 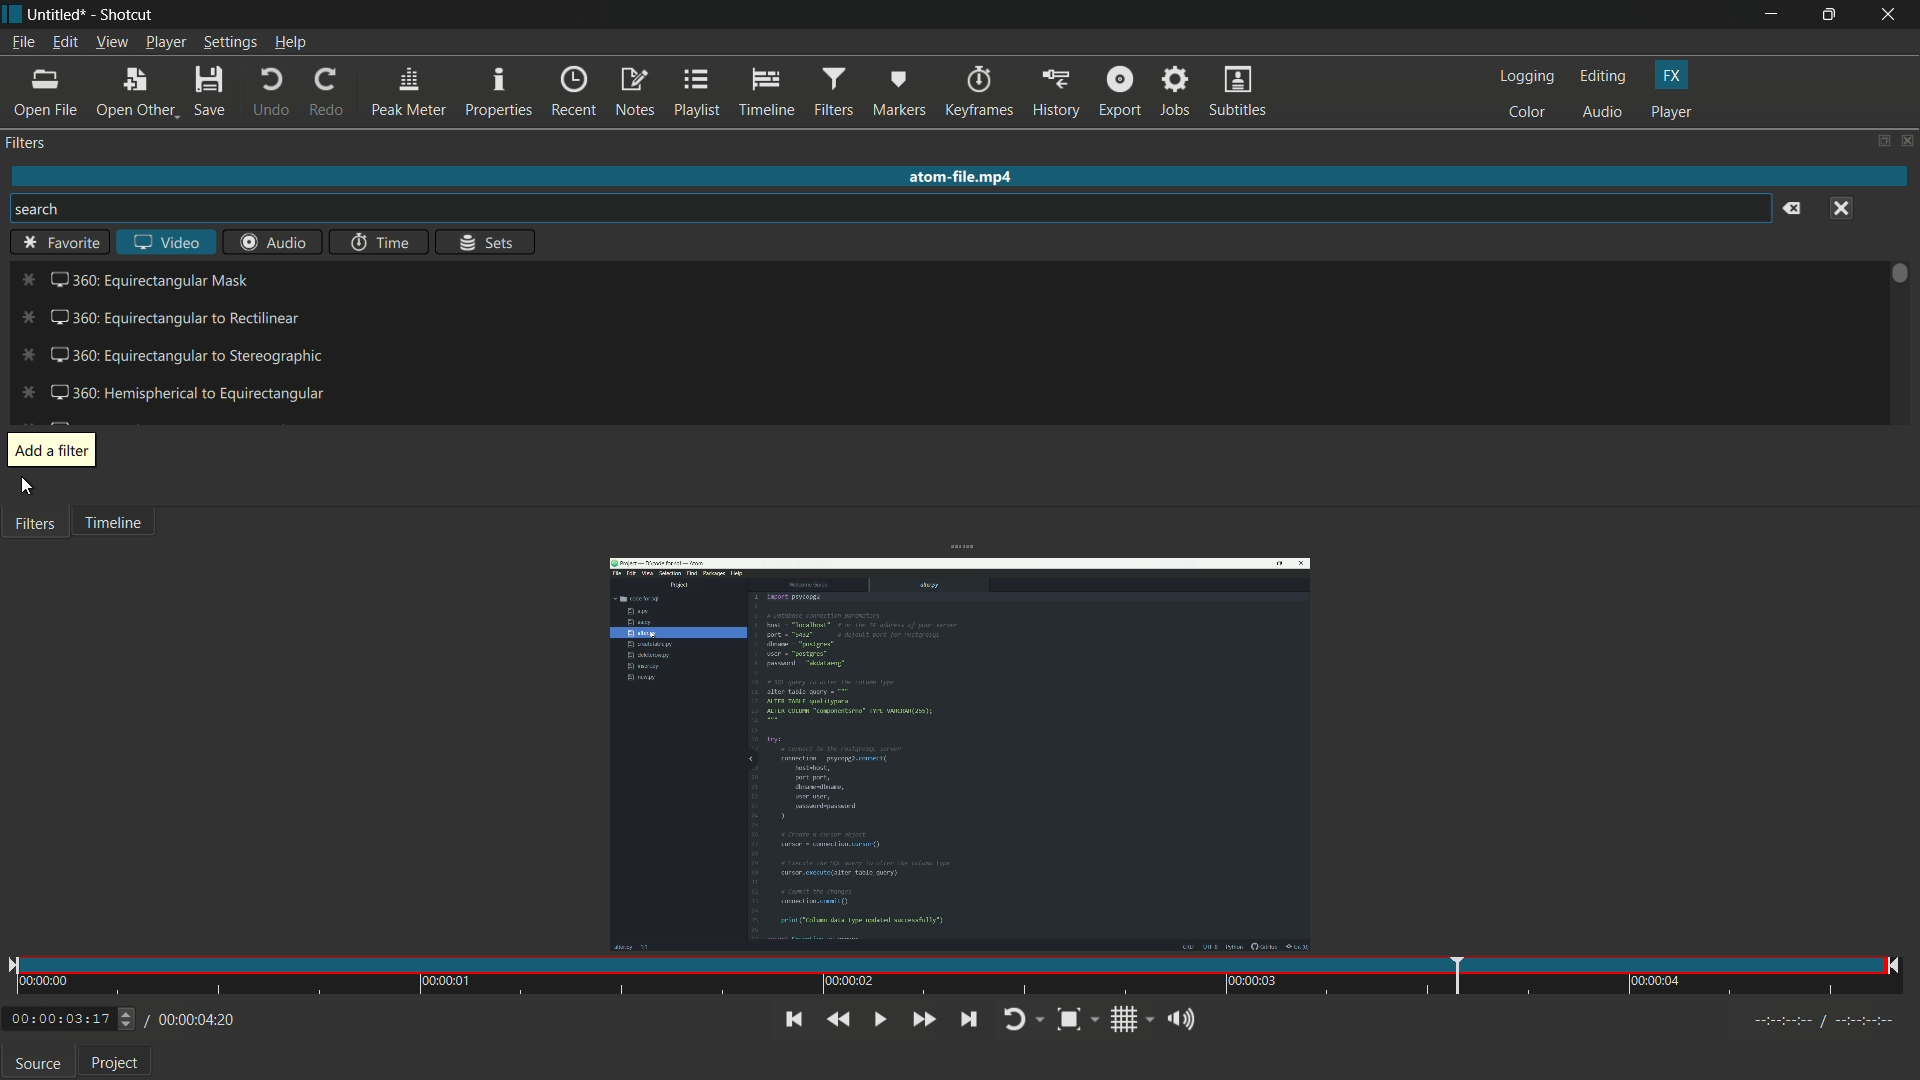 I want to click on source, so click(x=38, y=1064).